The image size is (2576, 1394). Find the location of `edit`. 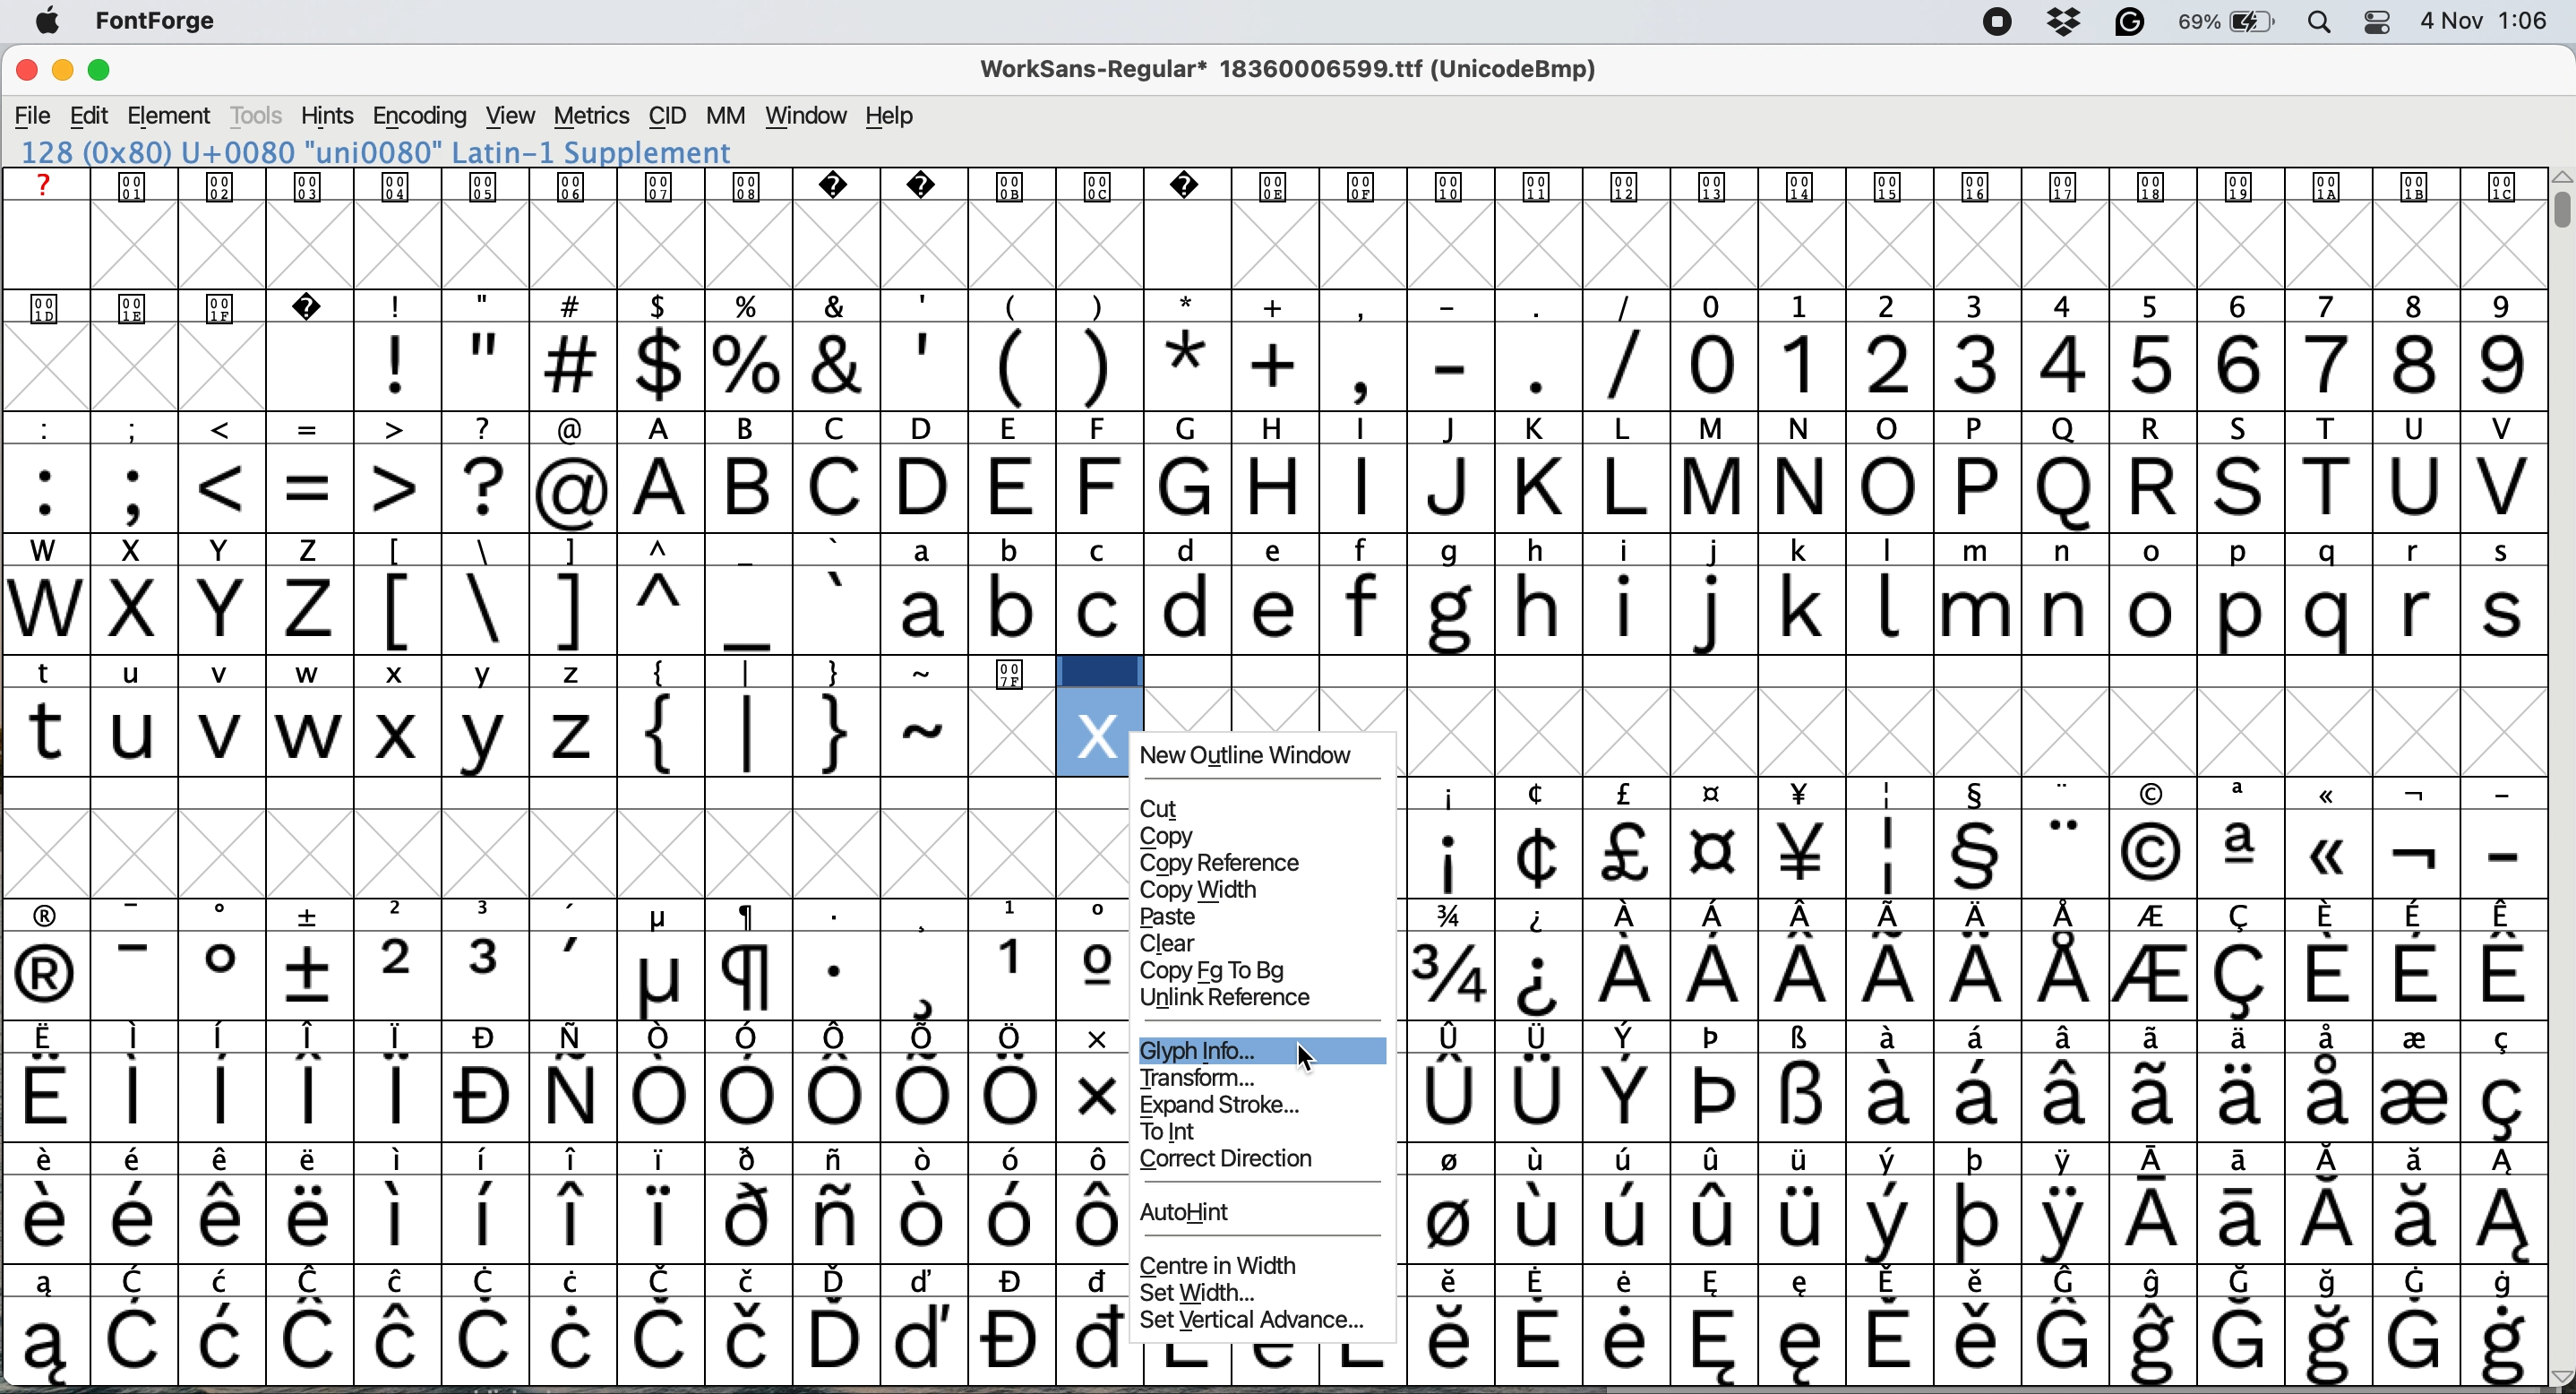

edit is located at coordinates (92, 115).